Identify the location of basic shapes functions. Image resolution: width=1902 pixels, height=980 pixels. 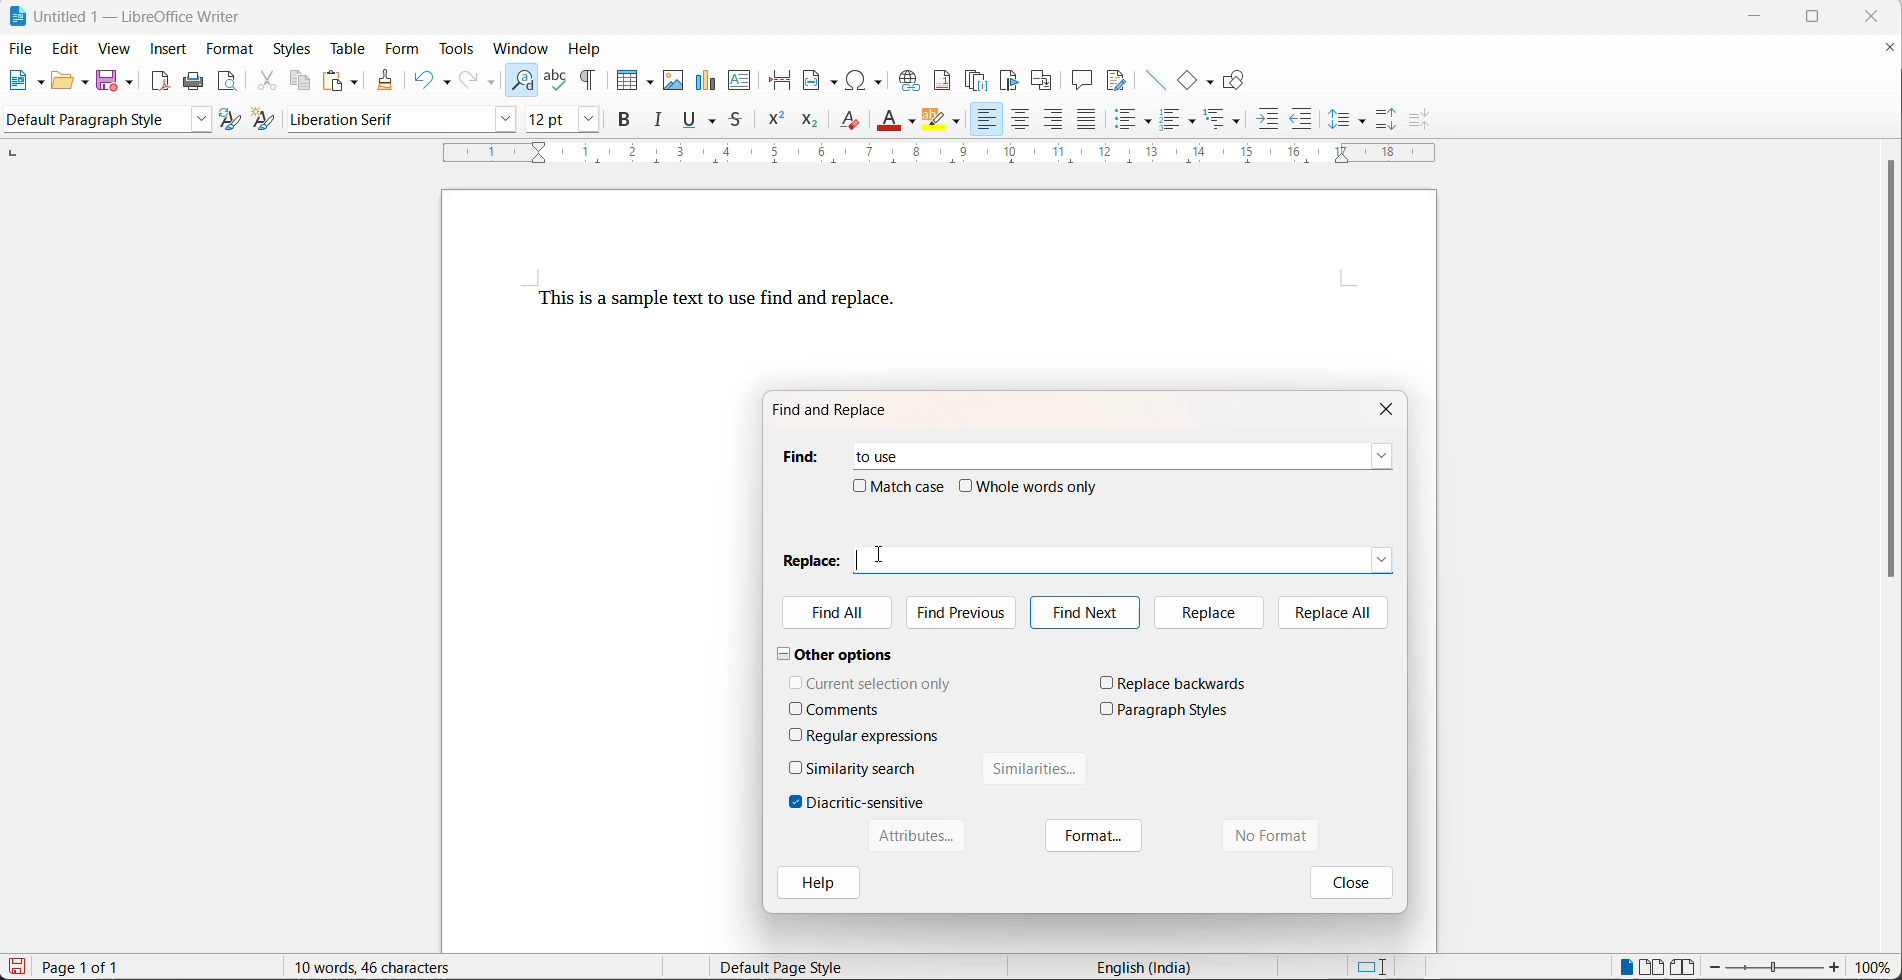
(1211, 81).